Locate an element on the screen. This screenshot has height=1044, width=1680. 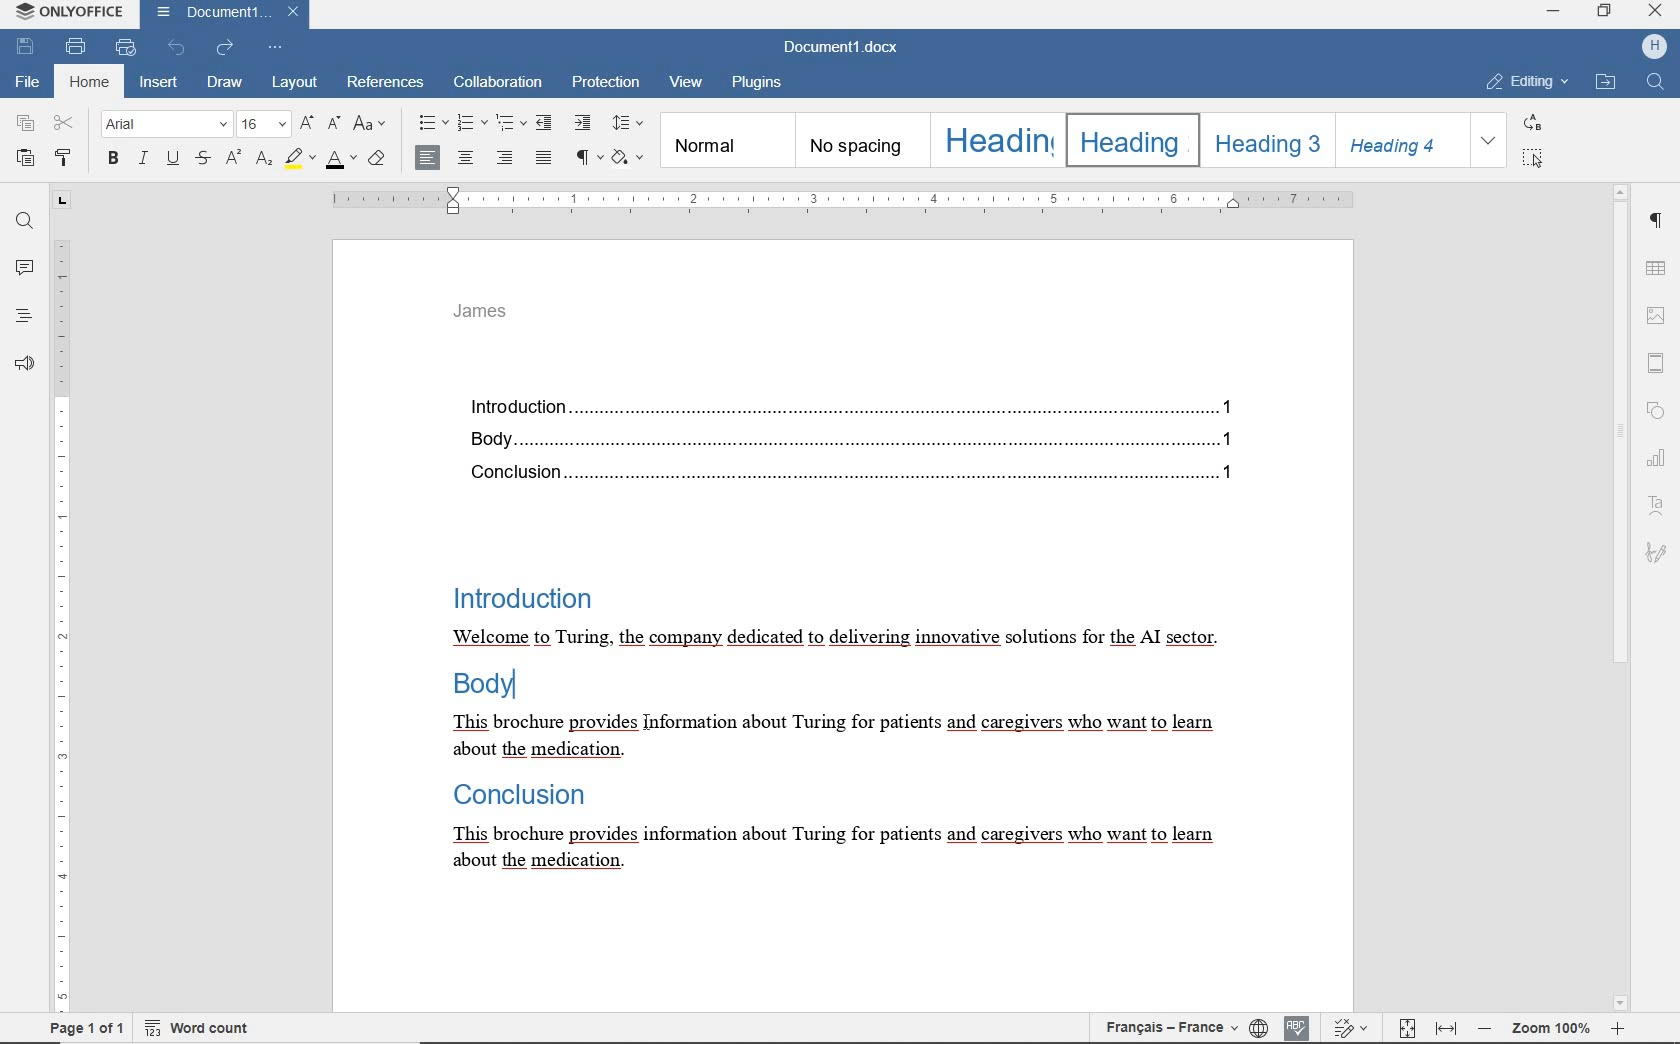
LAYOUT is located at coordinates (292, 84).